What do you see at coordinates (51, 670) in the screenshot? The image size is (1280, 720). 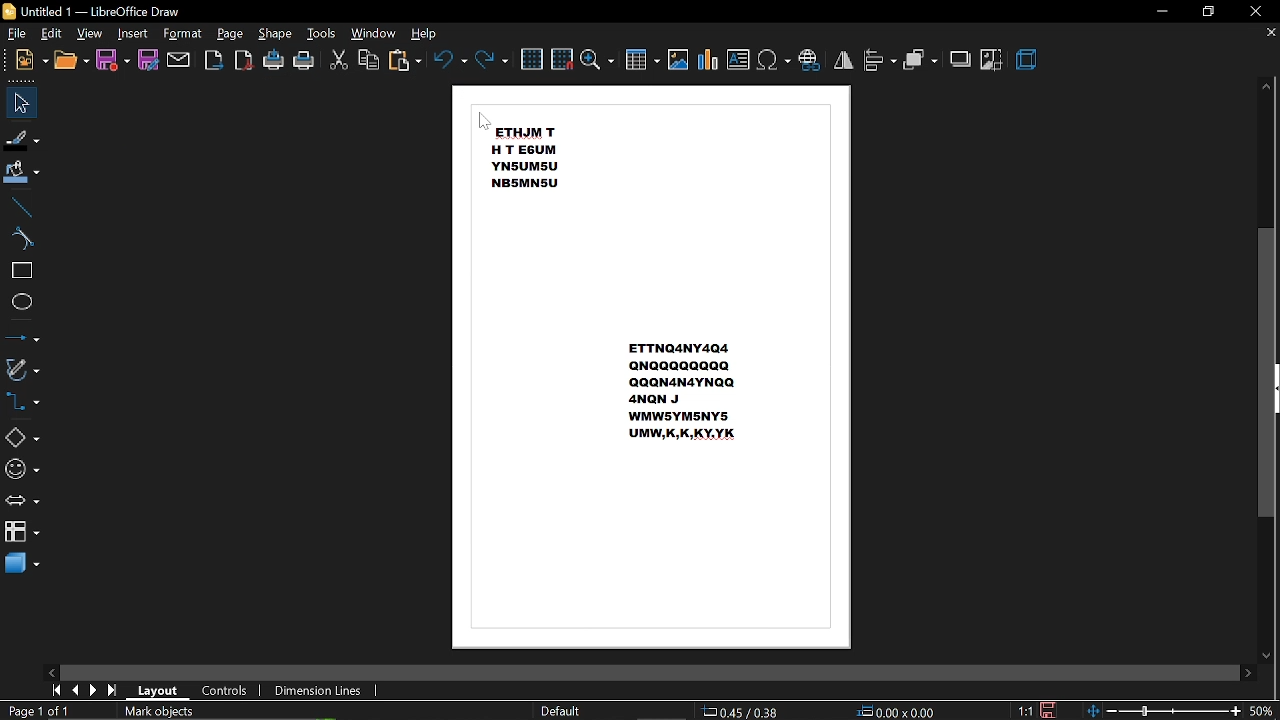 I see `move left` at bounding box center [51, 670].